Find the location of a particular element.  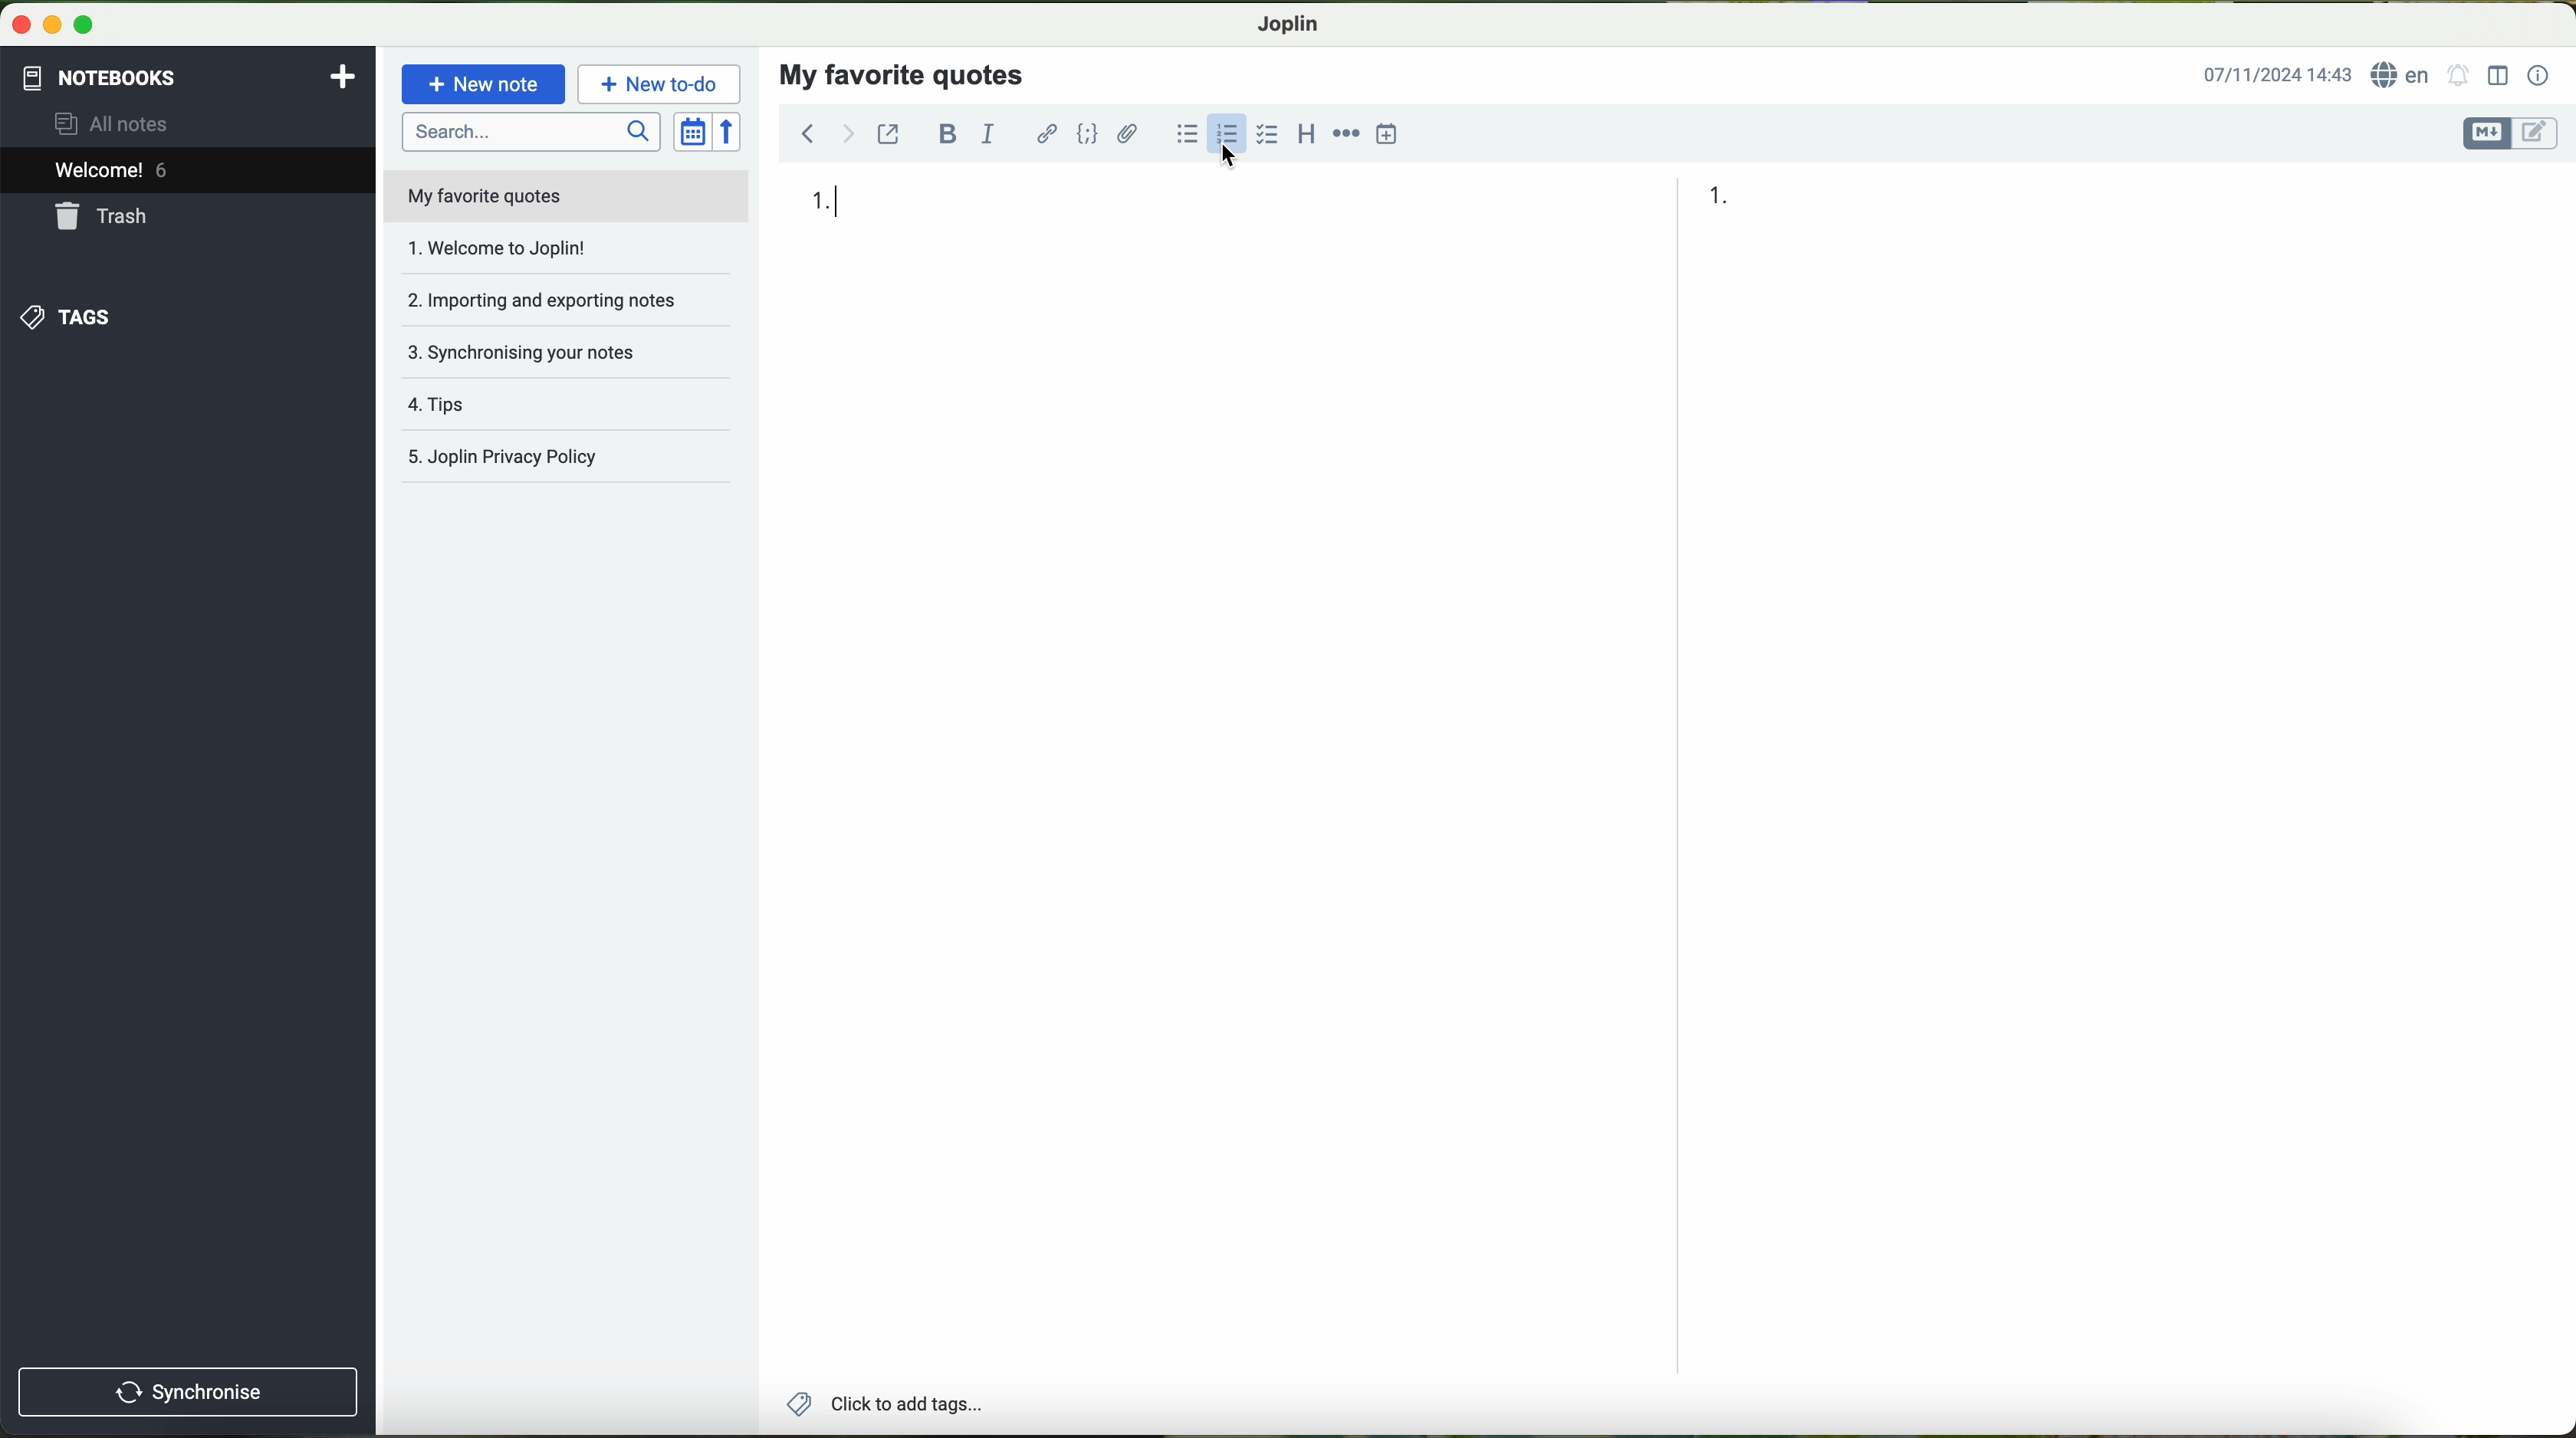

close is located at coordinates (16, 29).